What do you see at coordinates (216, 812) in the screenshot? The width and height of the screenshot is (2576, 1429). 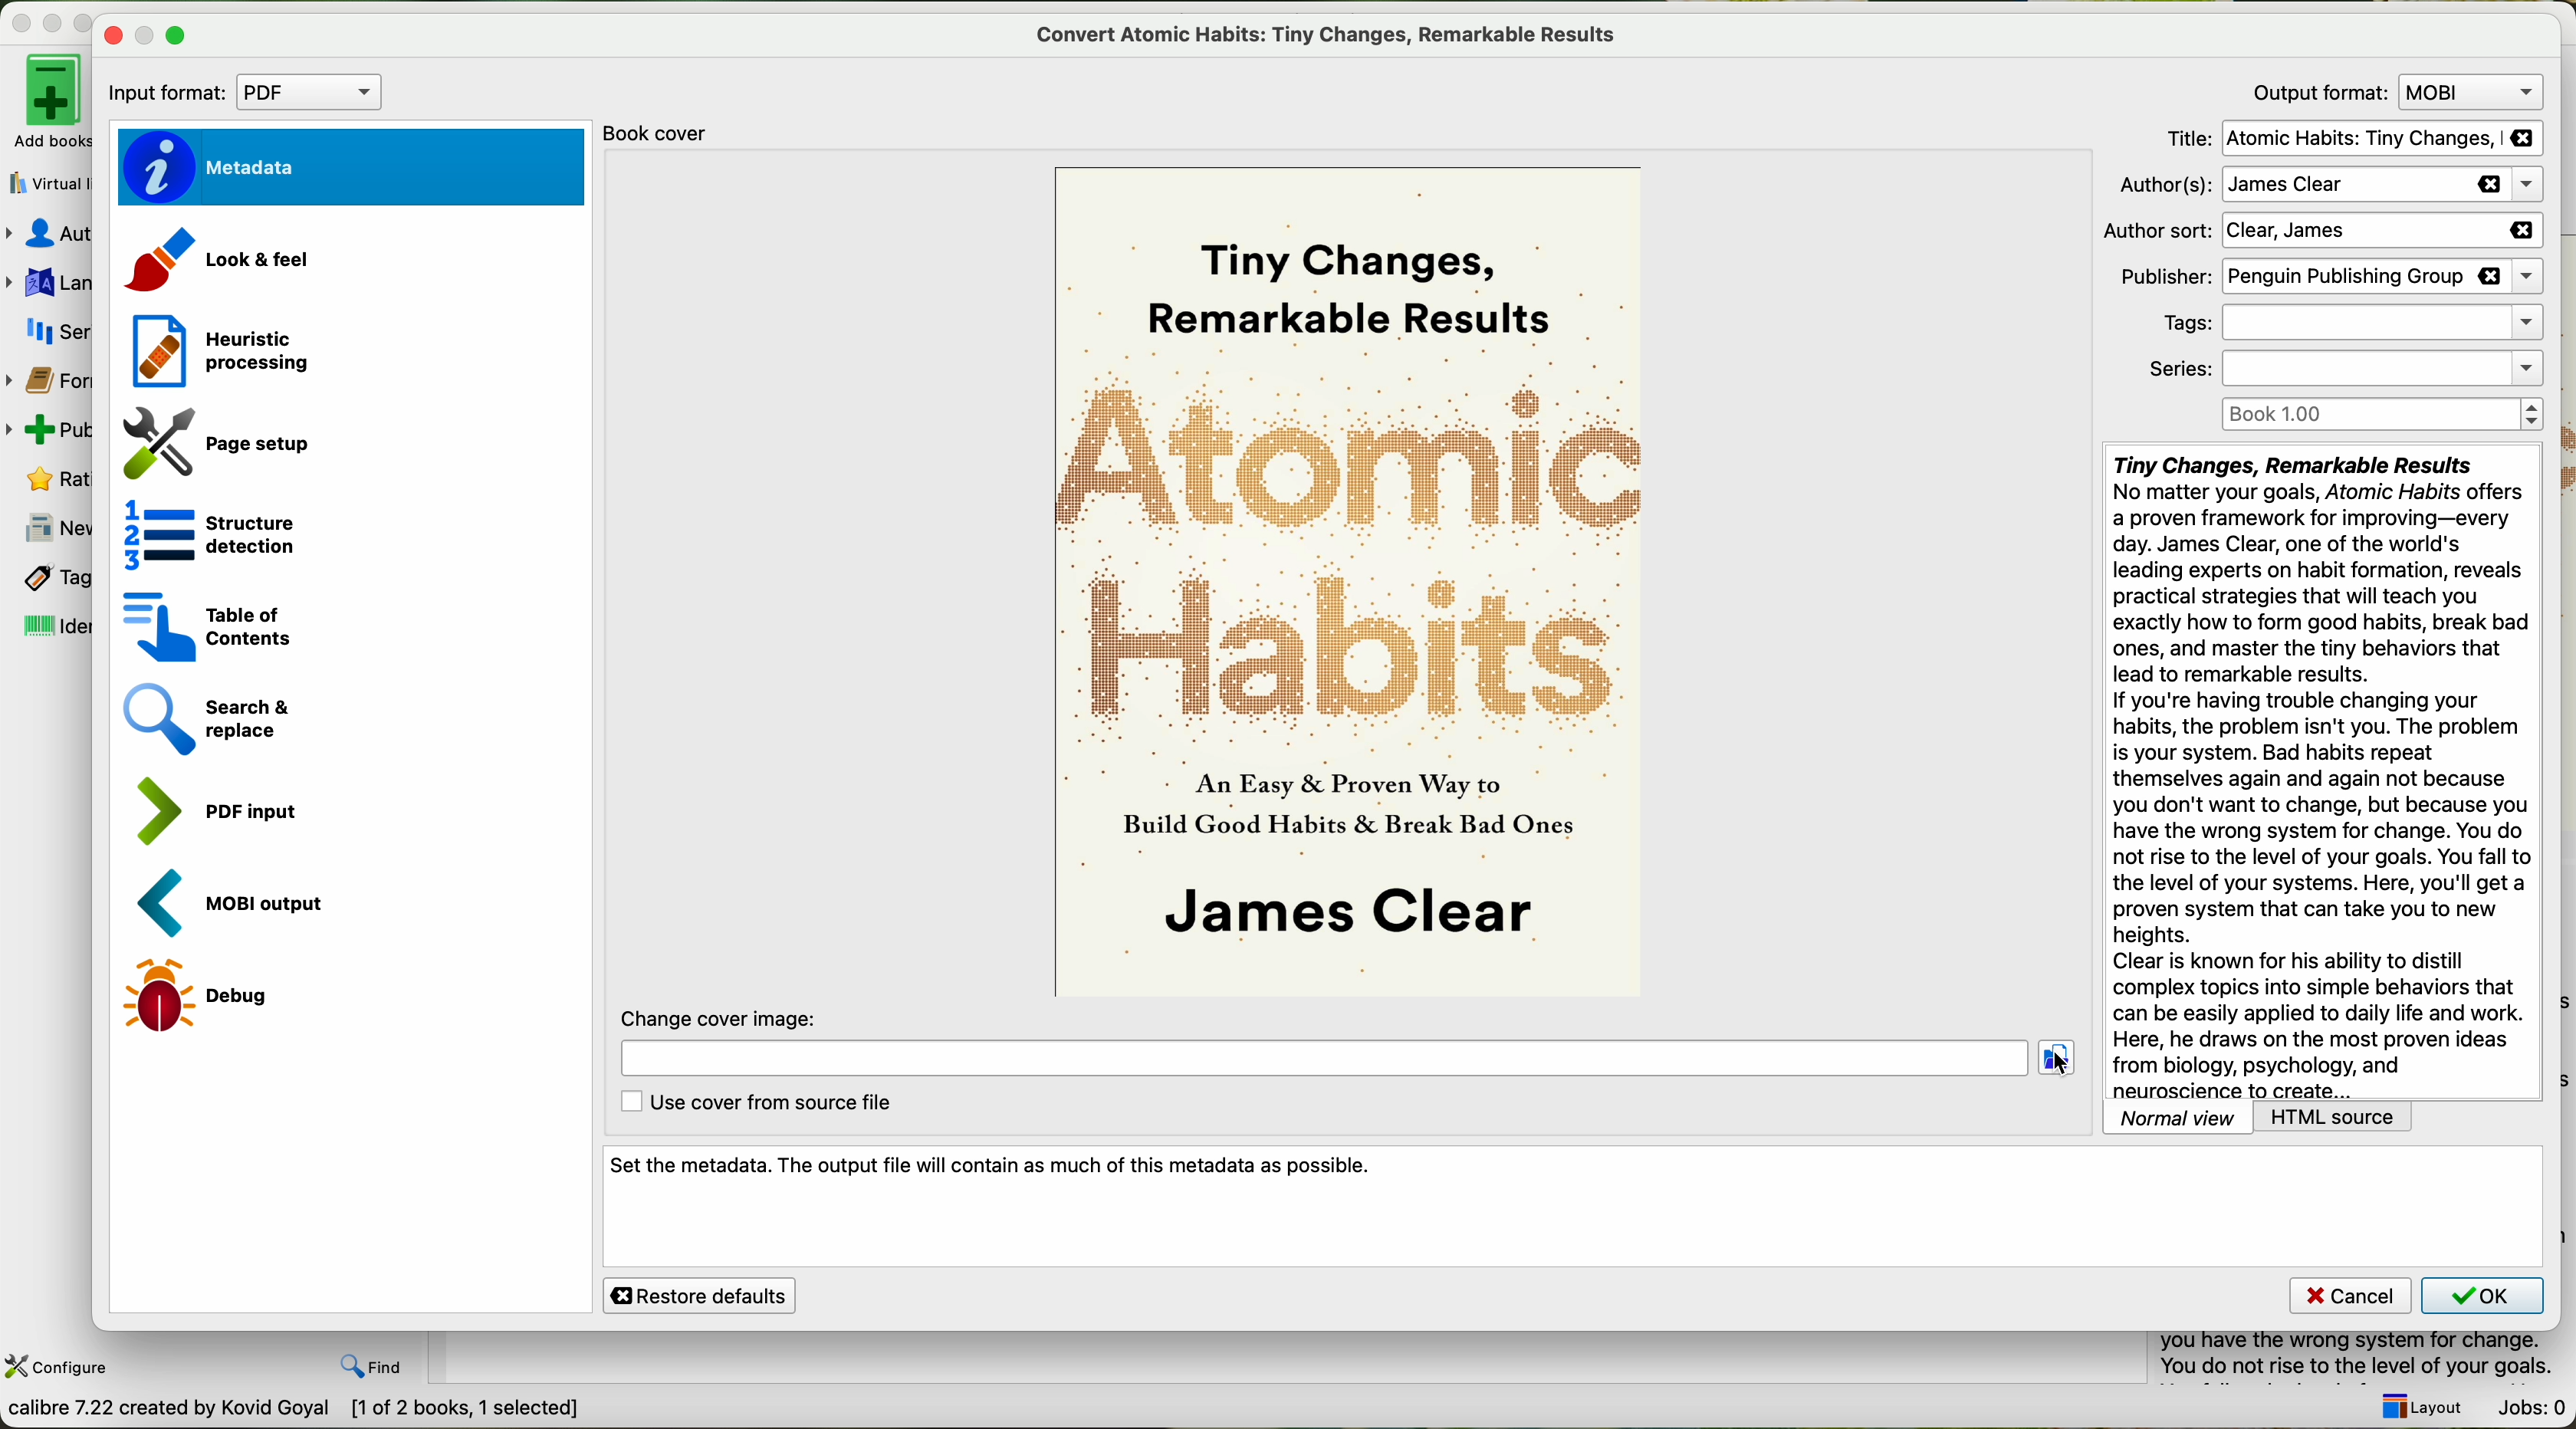 I see `PDF input` at bounding box center [216, 812].